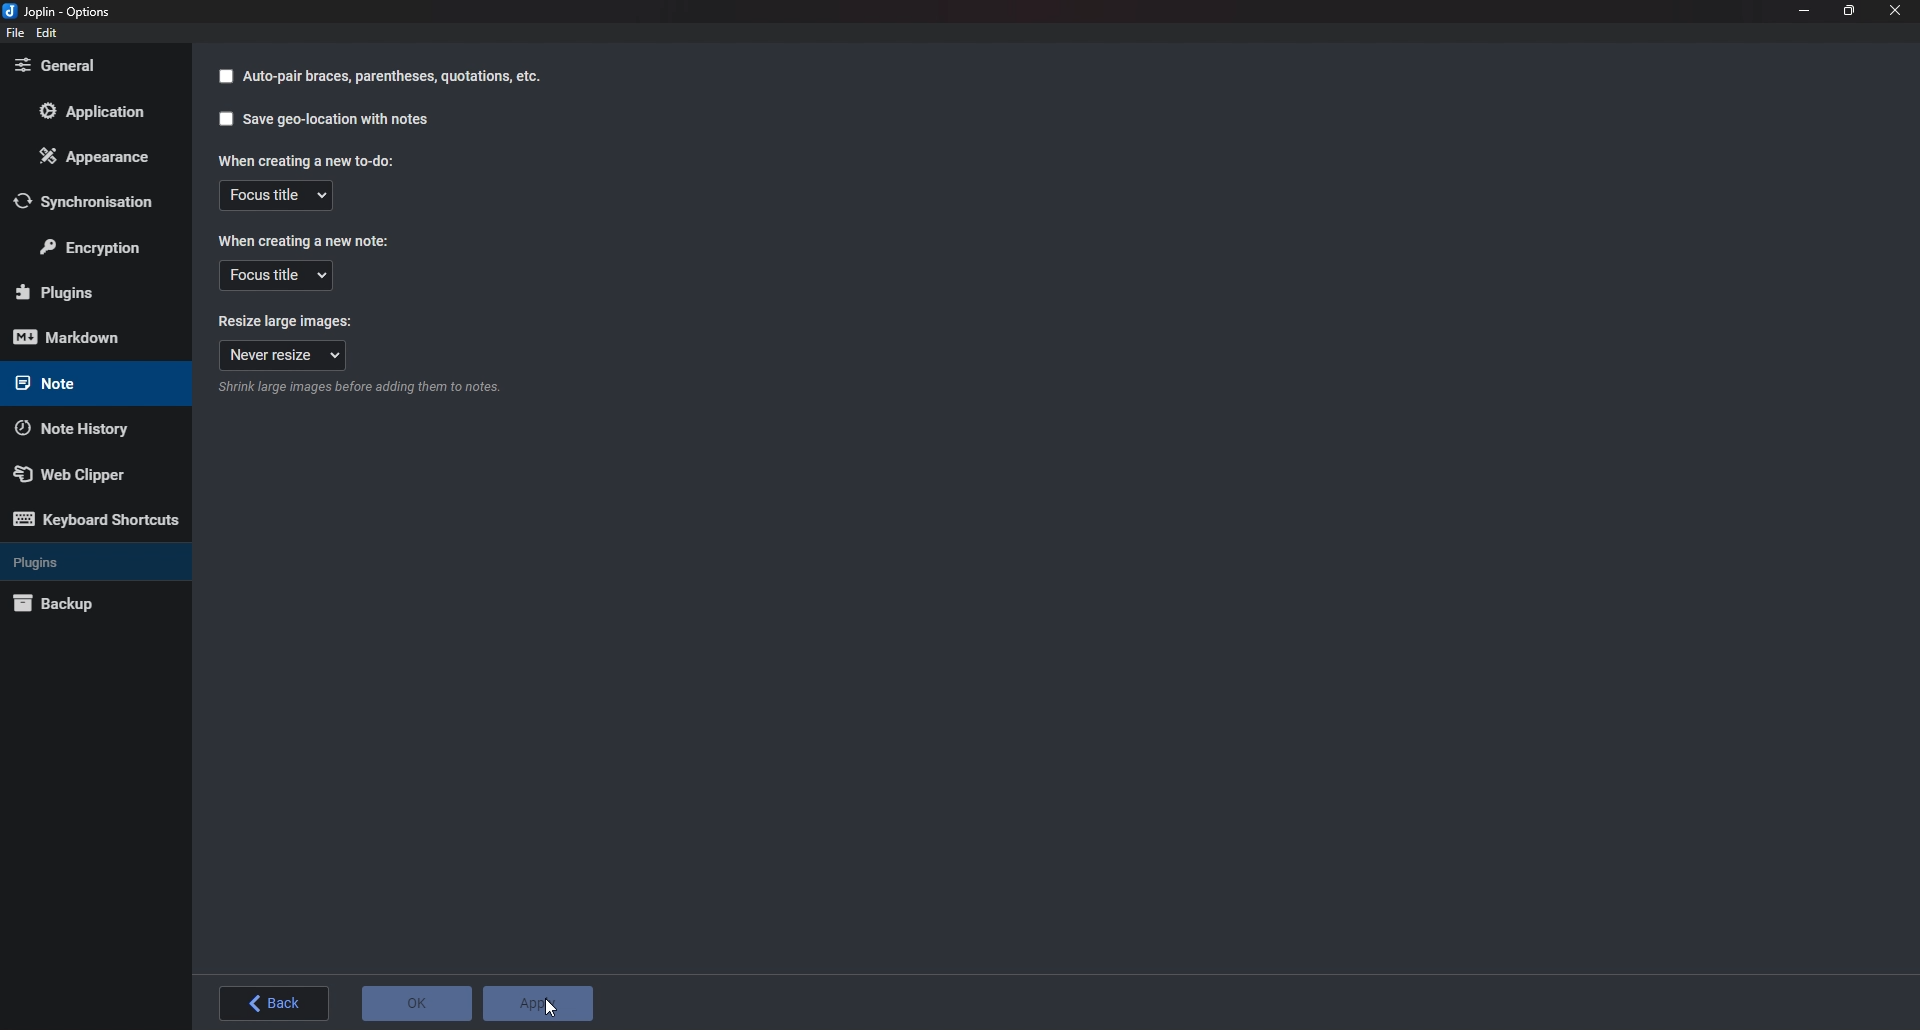 The width and height of the screenshot is (1920, 1030). Describe the element at coordinates (285, 355) in the screenshot. I see `Never resize` at that location.